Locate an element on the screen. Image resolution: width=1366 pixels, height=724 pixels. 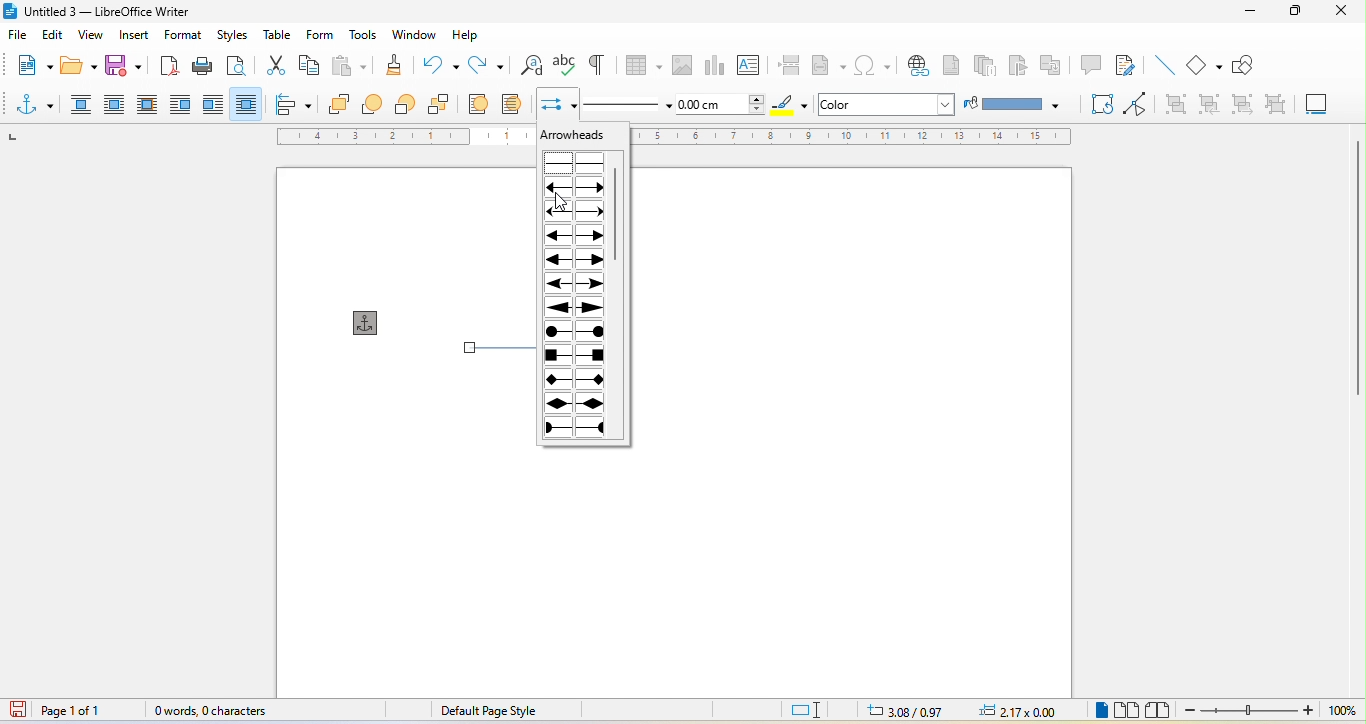
bring to font is located at coordinates (342, 104).